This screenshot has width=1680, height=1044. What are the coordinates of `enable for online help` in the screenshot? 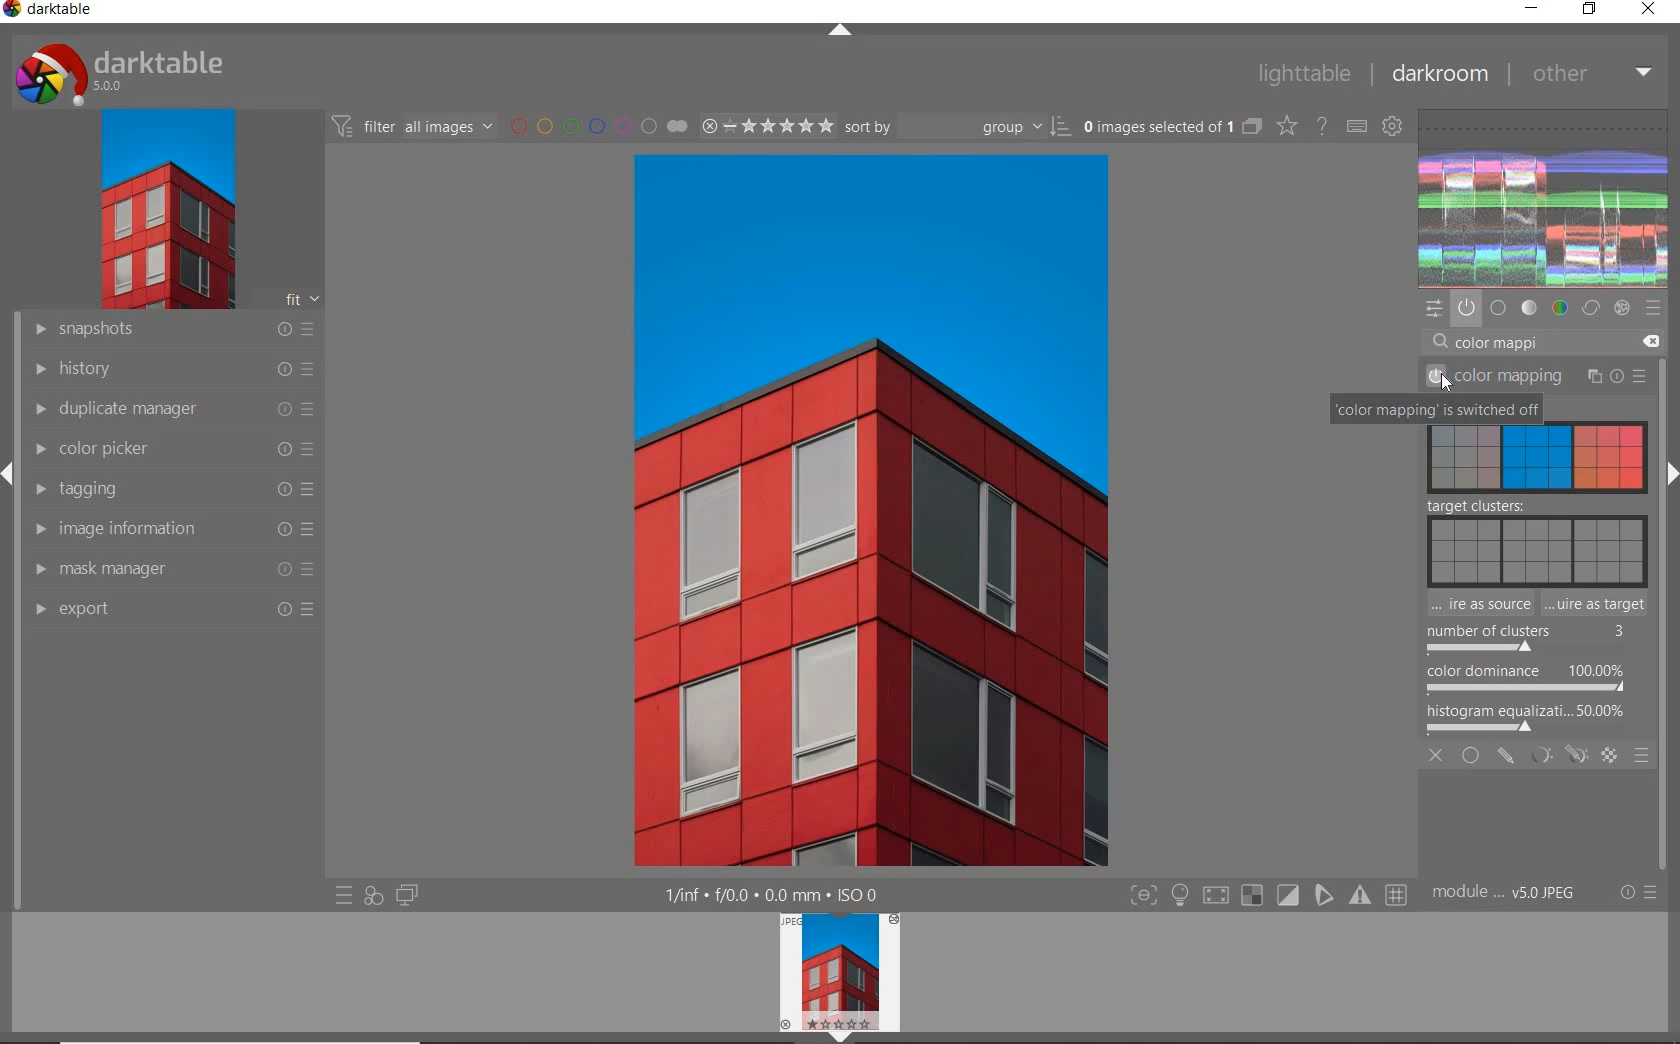 It's located at (1322, 125).